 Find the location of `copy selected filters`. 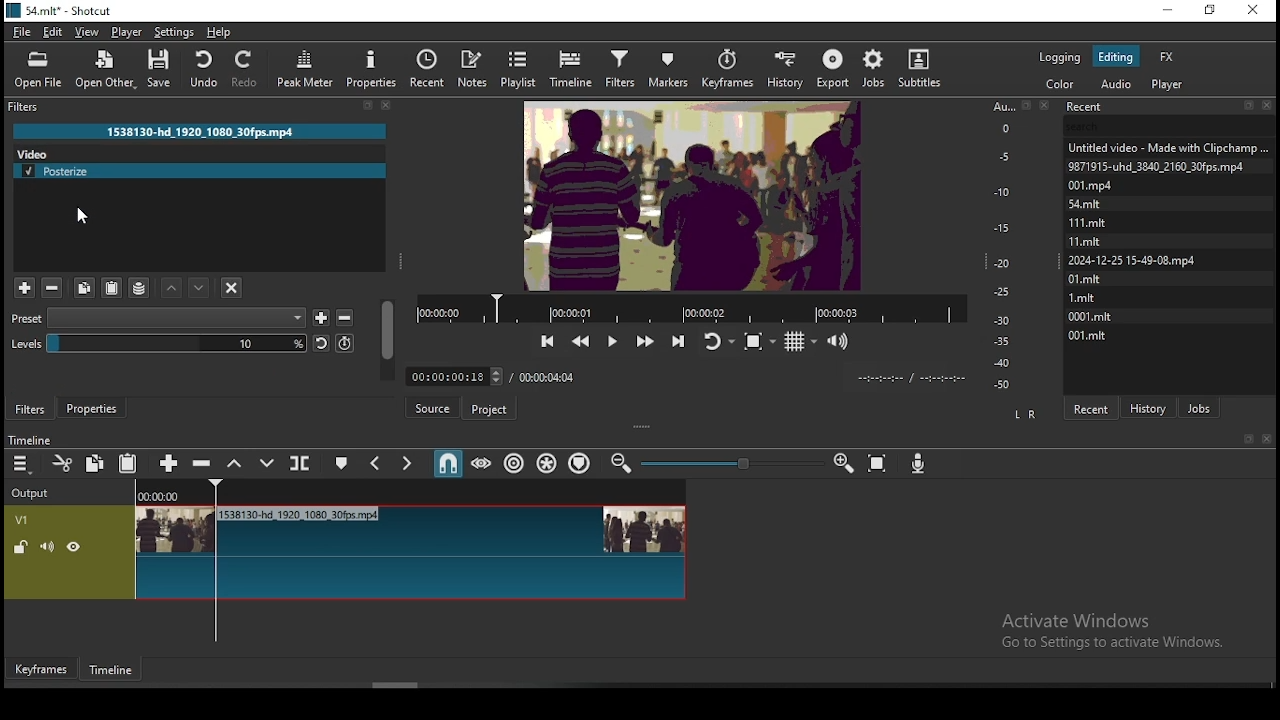

copy selected filters is located at coordinates (85, 289).